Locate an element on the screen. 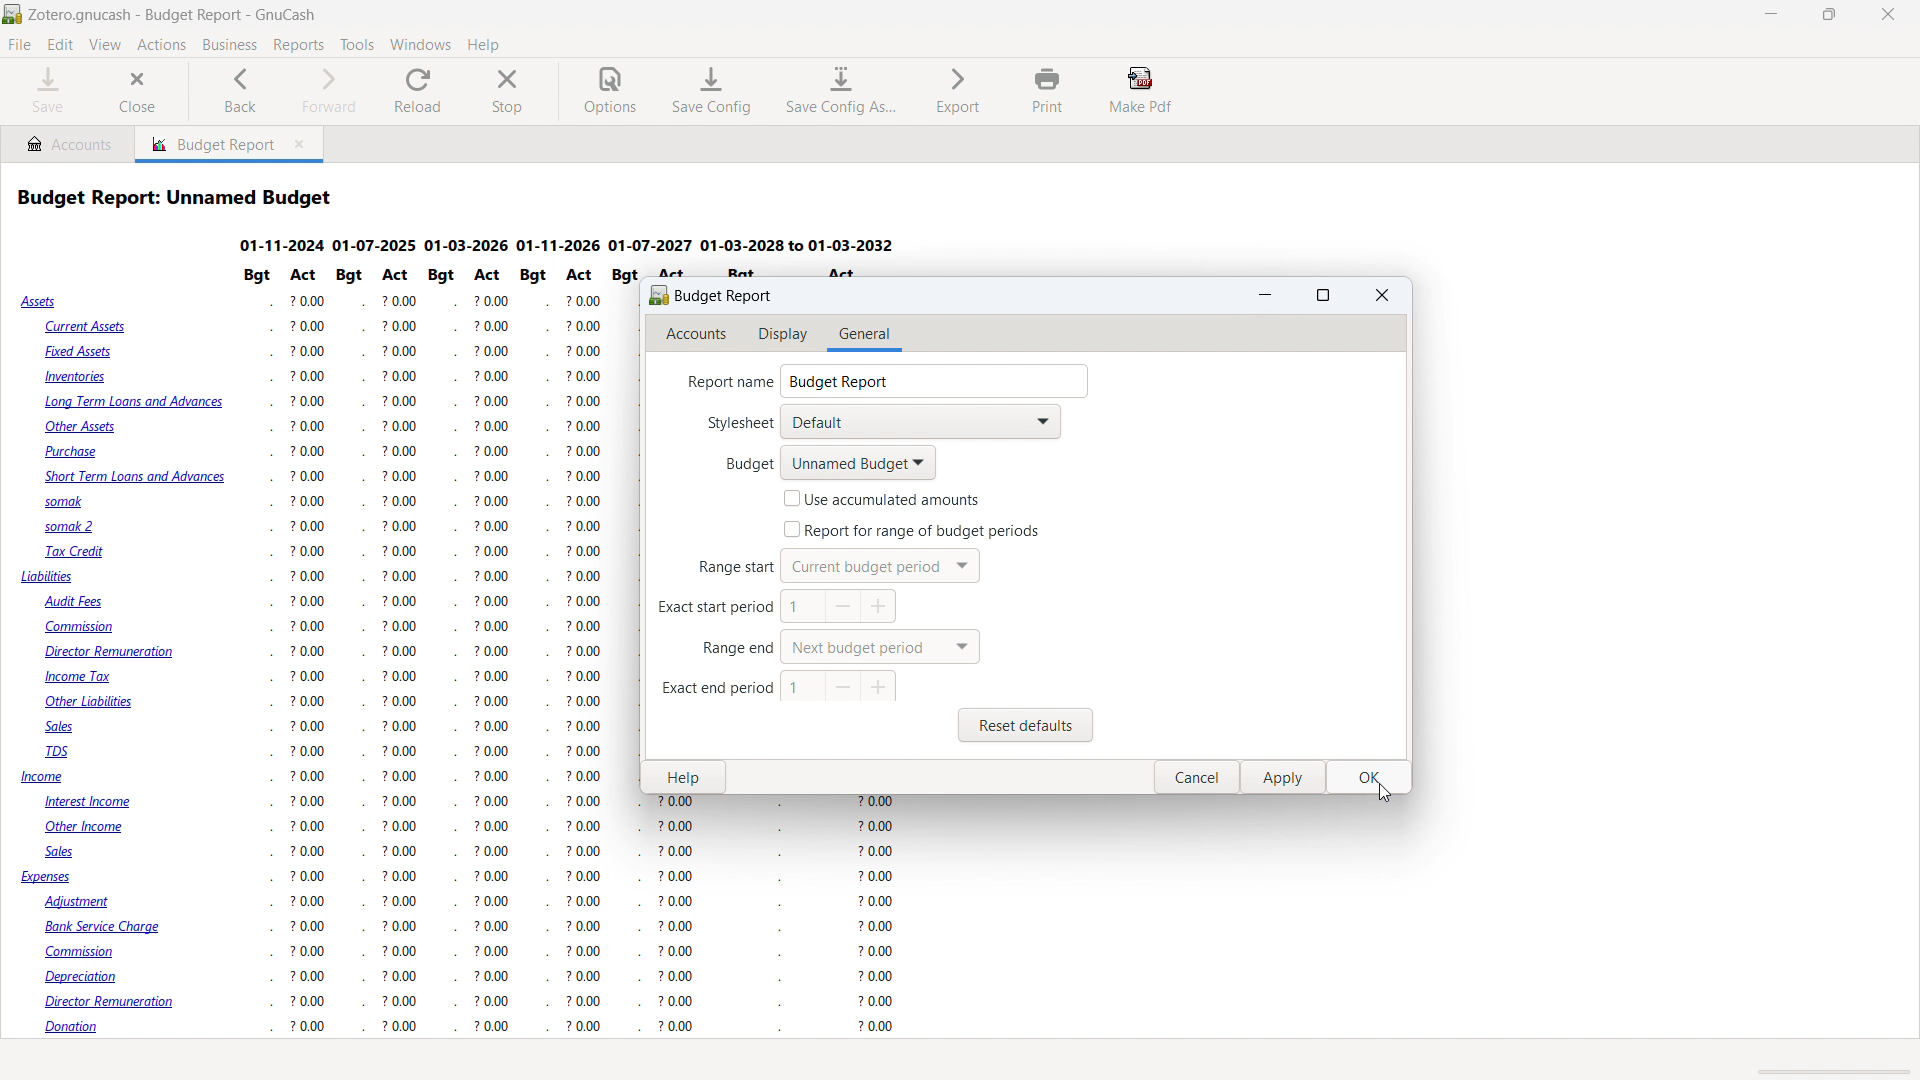 This screenshot has width=1920, height=1080. forward is located at coordinates (325, 91).